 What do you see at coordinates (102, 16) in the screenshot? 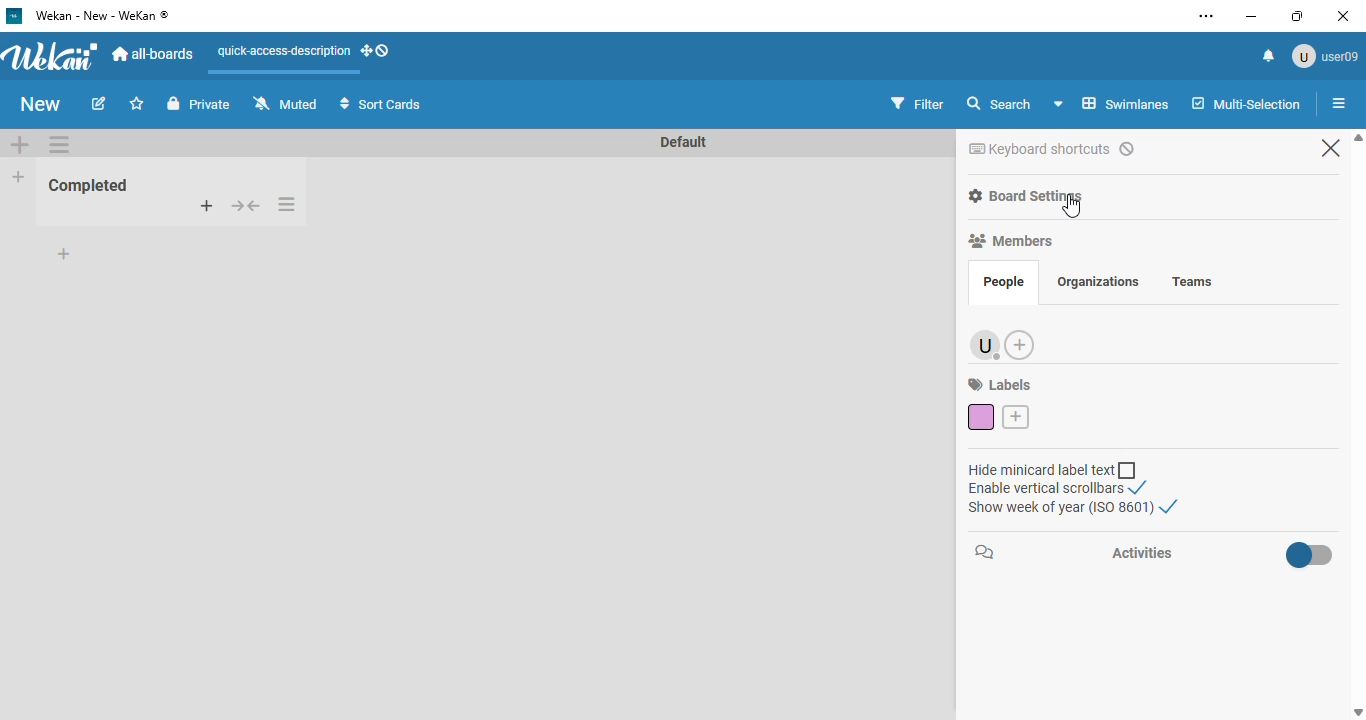
I see `wekan - new - wekan` at bounding box center [102, 16].